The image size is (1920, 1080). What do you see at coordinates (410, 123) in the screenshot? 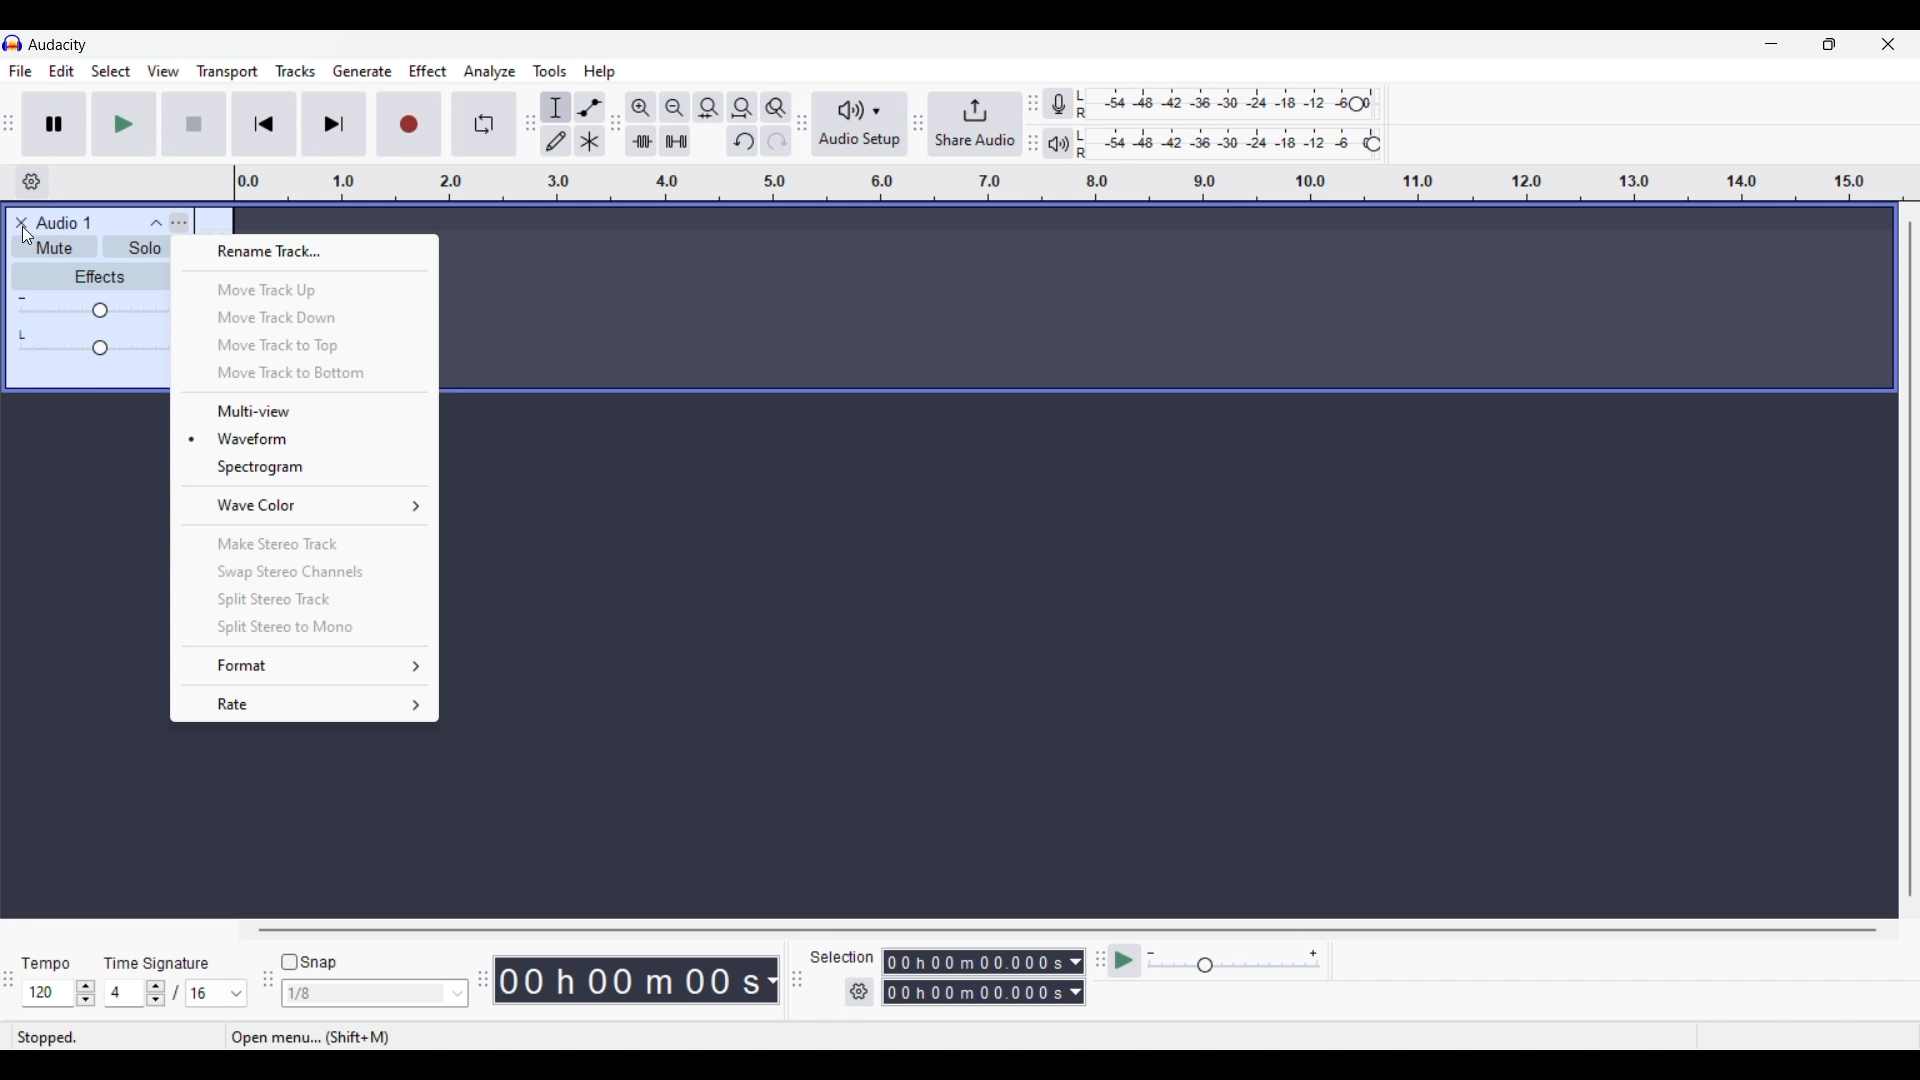
I see `Record/Record new track` at bounding box center [410, 123].